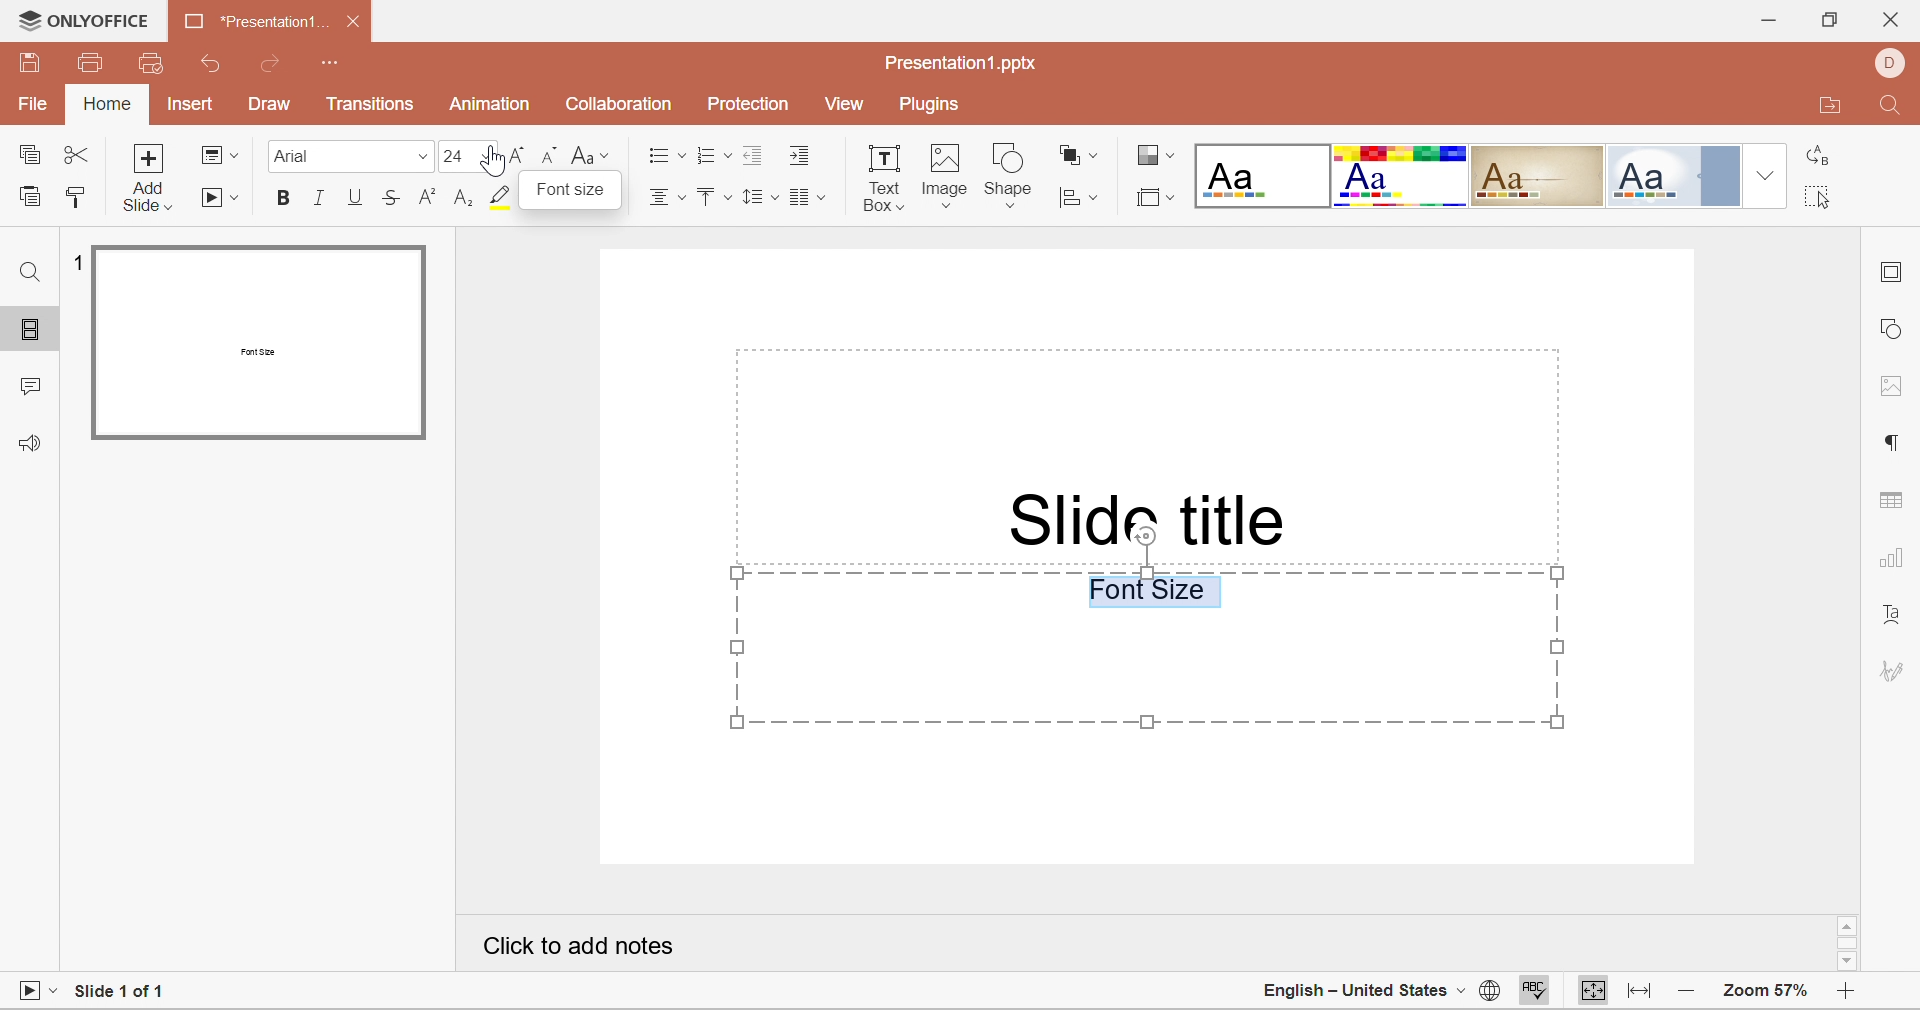 The height and width of the screenshot is (1010, 1920). What do you see at coordinates (1891, 22) in the screenshot?
I see `Close` at bounding box center [1891, 22].